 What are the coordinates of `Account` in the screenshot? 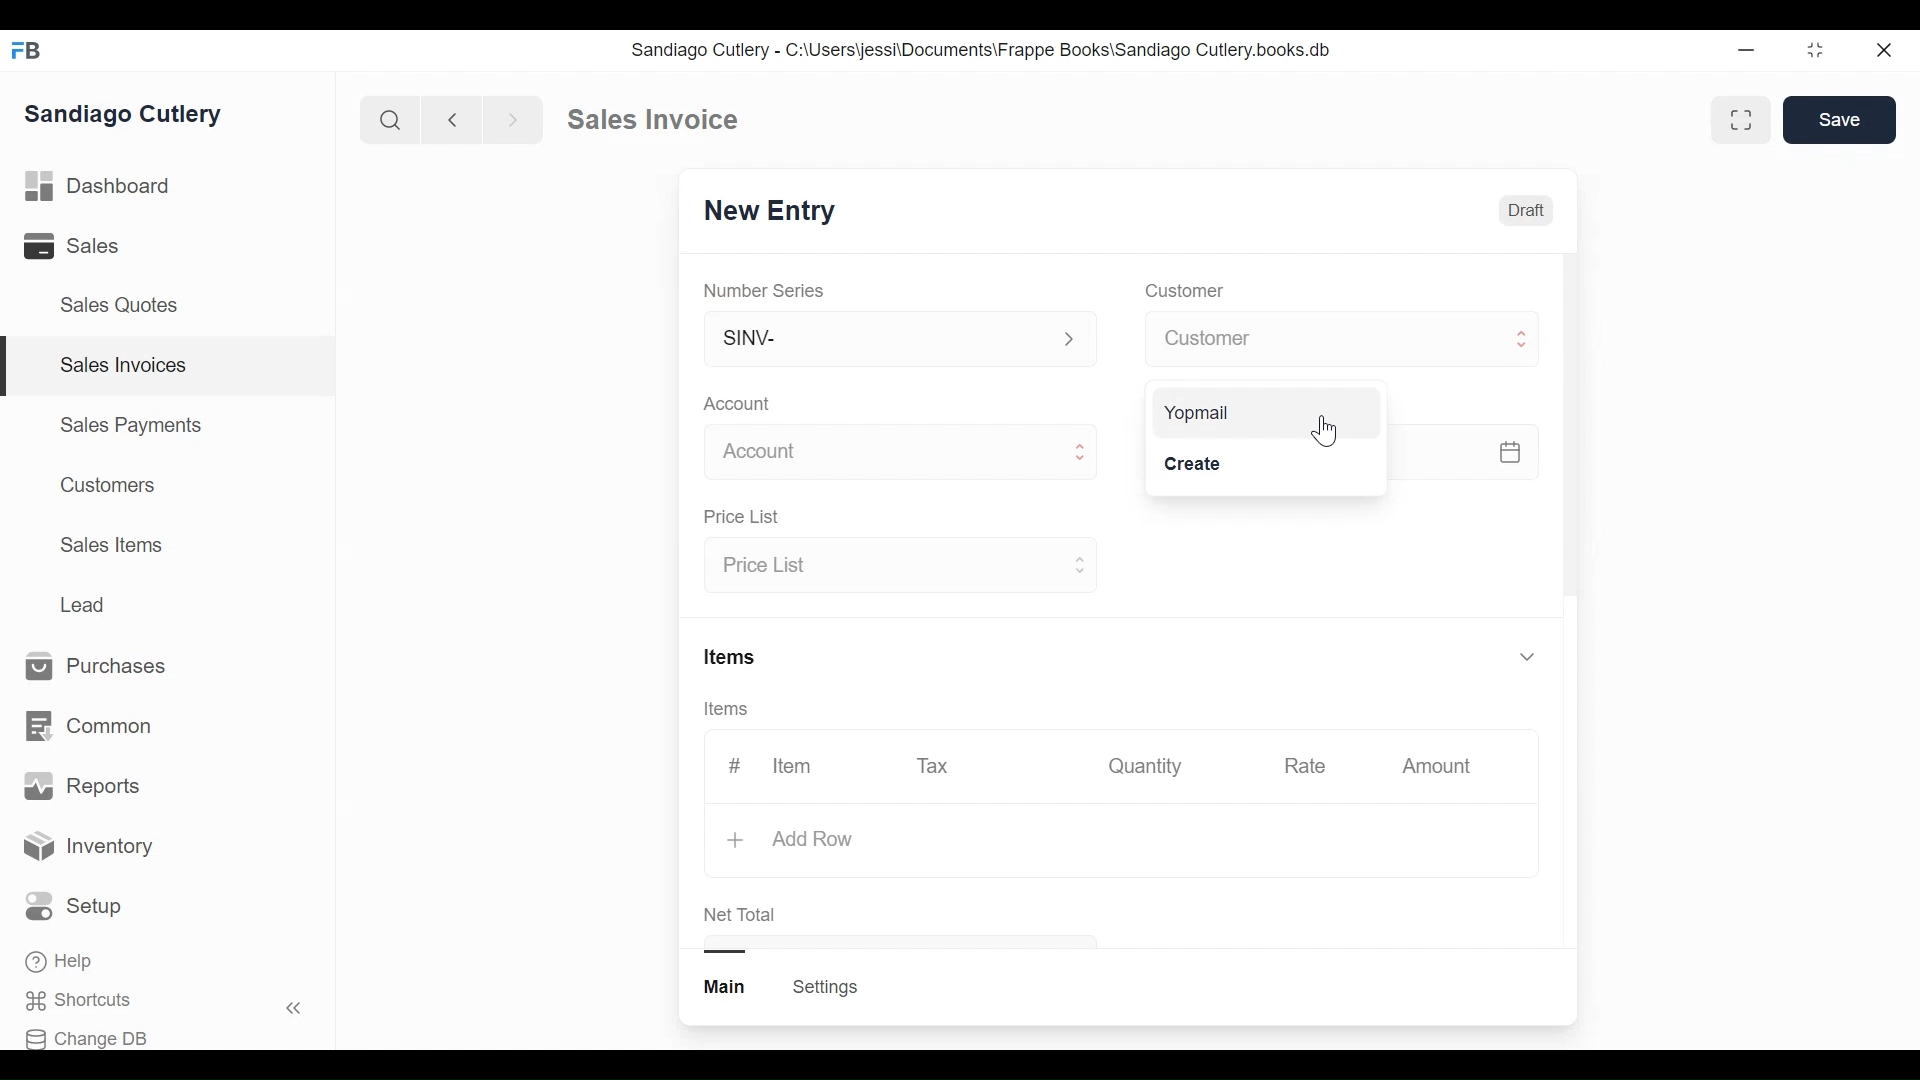 It's located at (738, 403).